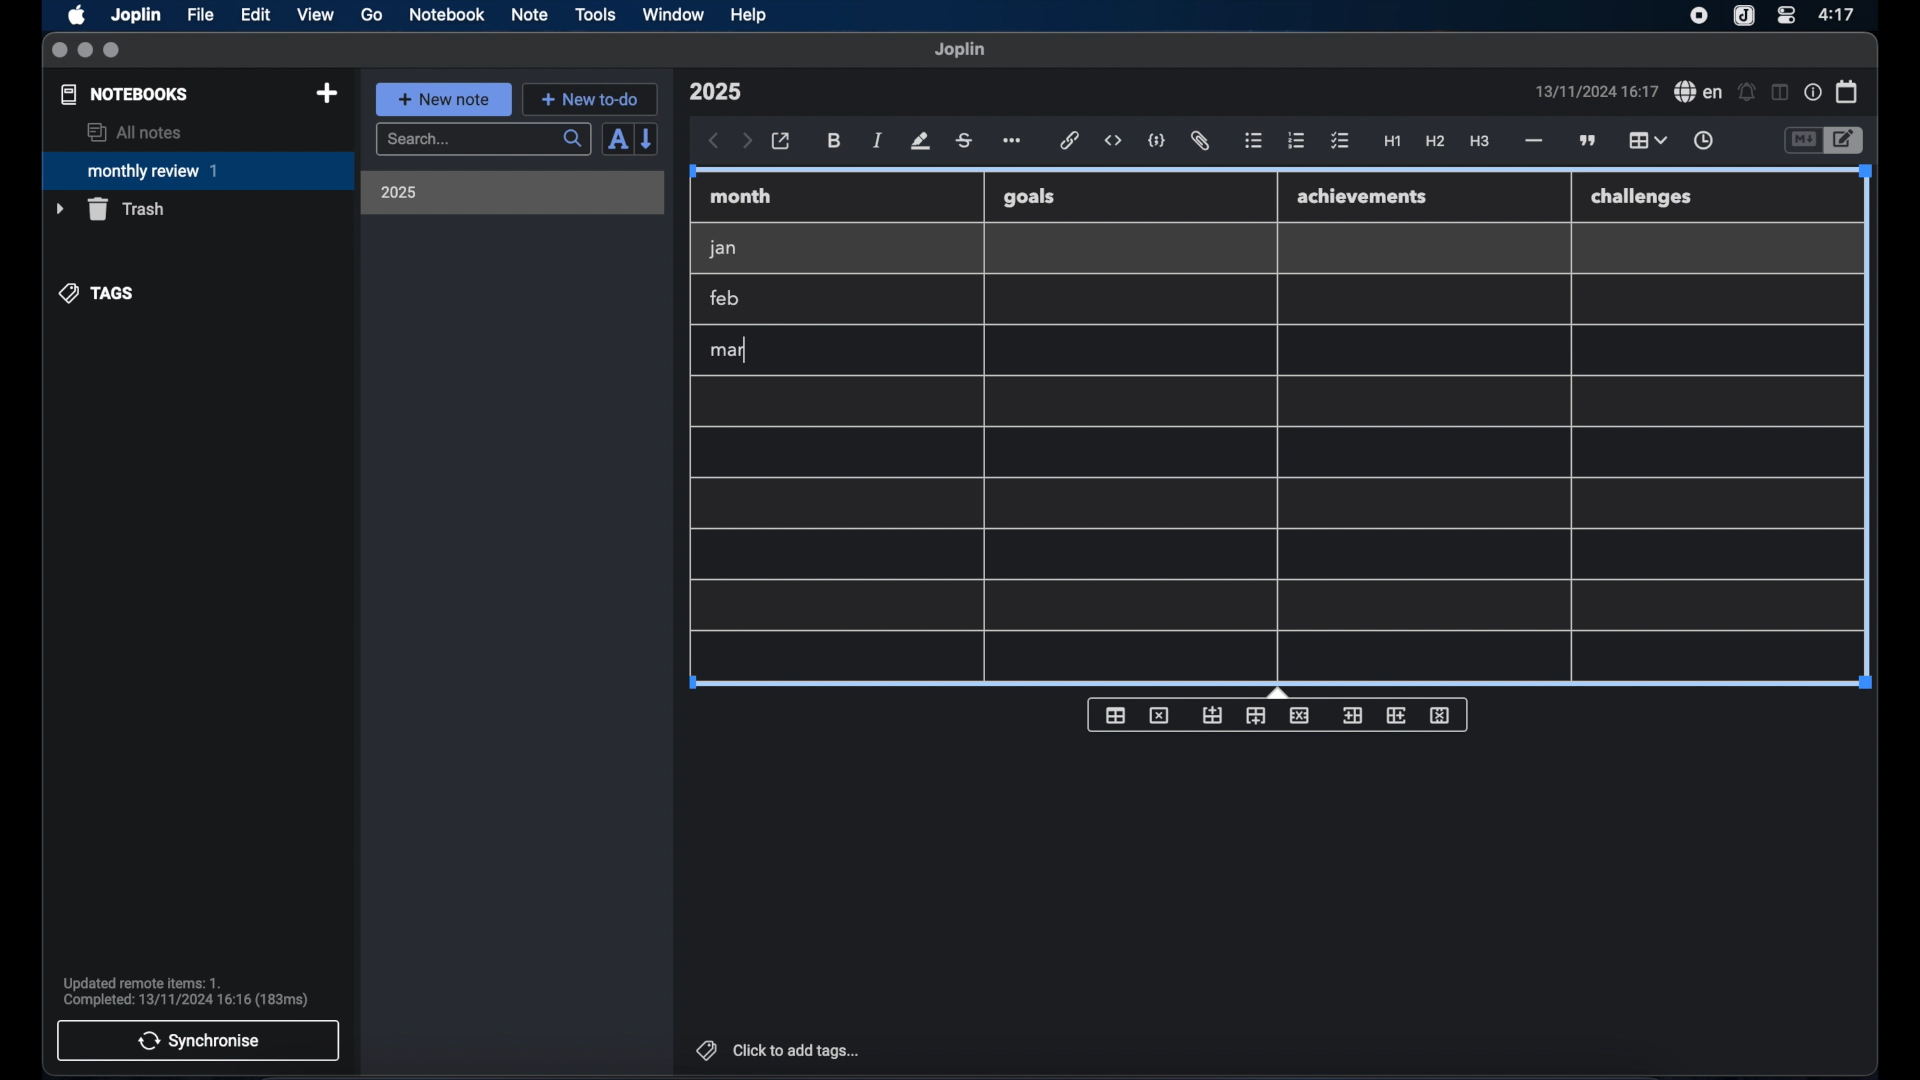 Image resolution: width=1920 pixels, height=1080 pixels. Describe the element at coordinates (1393, 142) in the screenshot. I see `heading 1` at that location.